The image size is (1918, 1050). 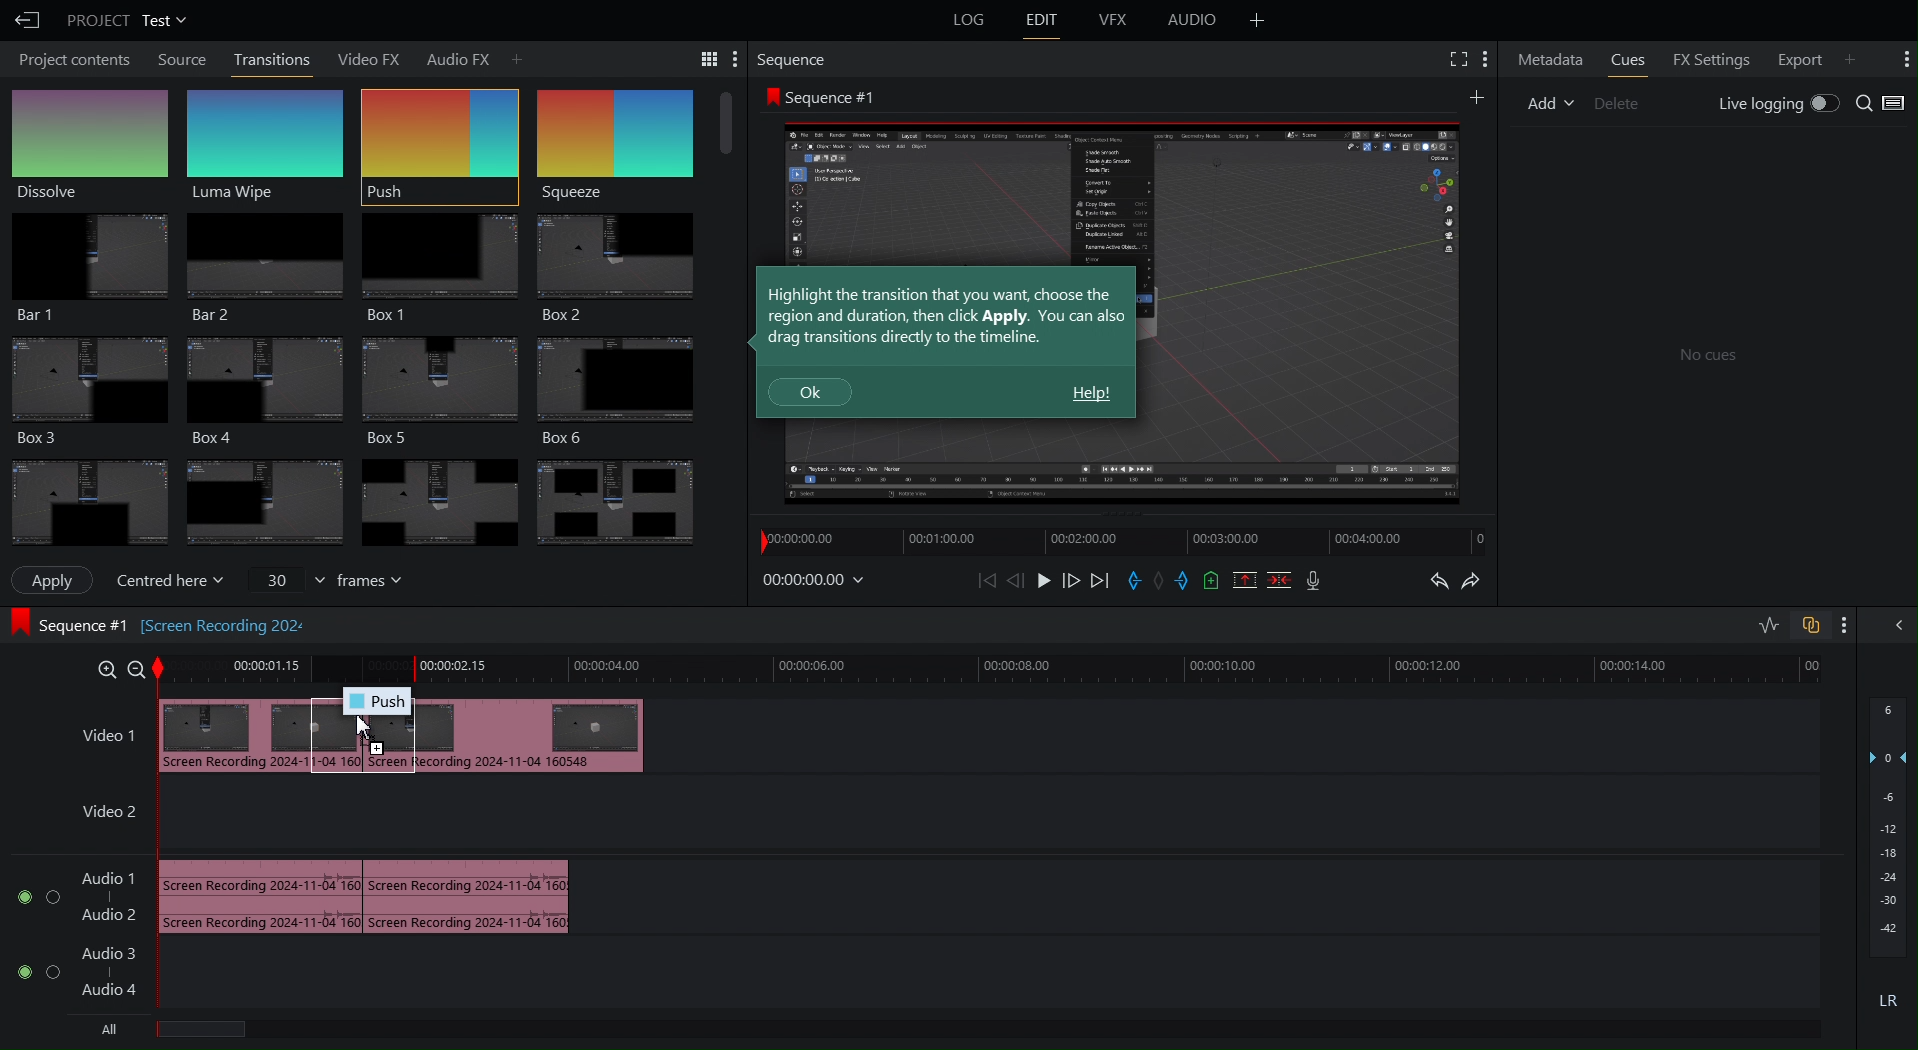 What do you see at coordinates (1627, 58) in the screenshot?
I see `Cues` at bounding box center [1627, 58].